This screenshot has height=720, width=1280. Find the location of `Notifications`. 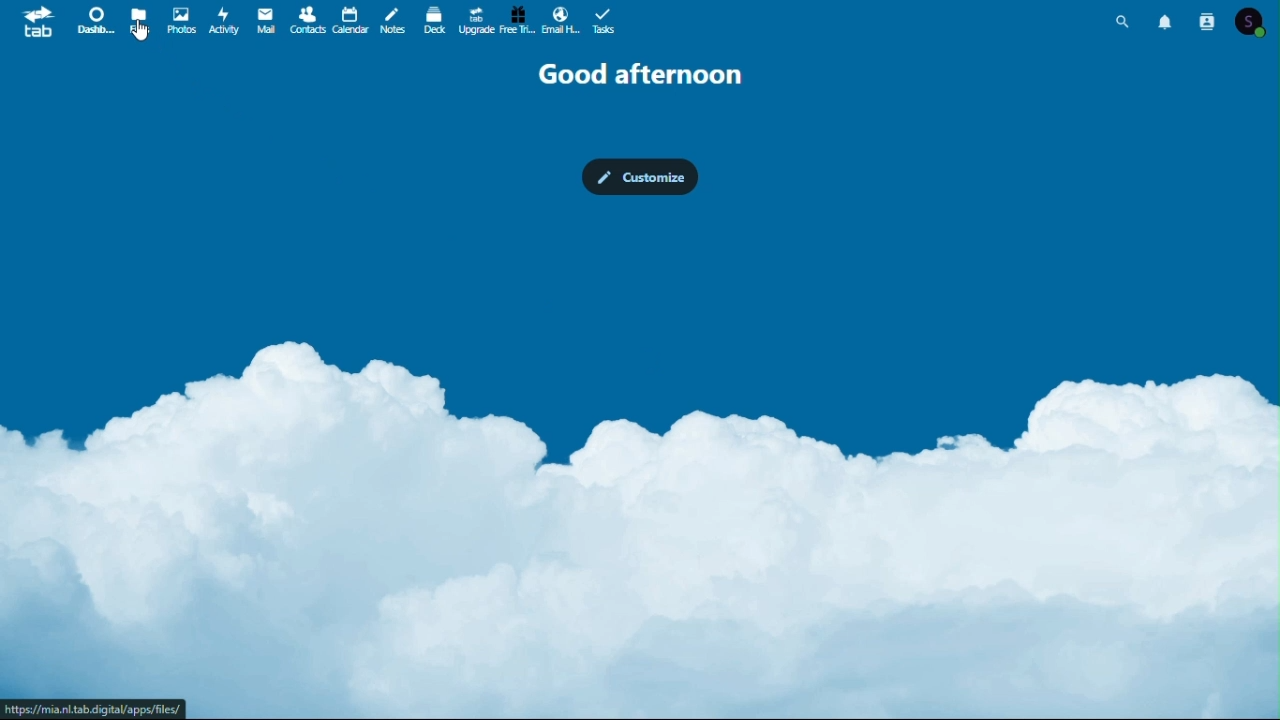

Notifications is located at coordinates (1163, 21).